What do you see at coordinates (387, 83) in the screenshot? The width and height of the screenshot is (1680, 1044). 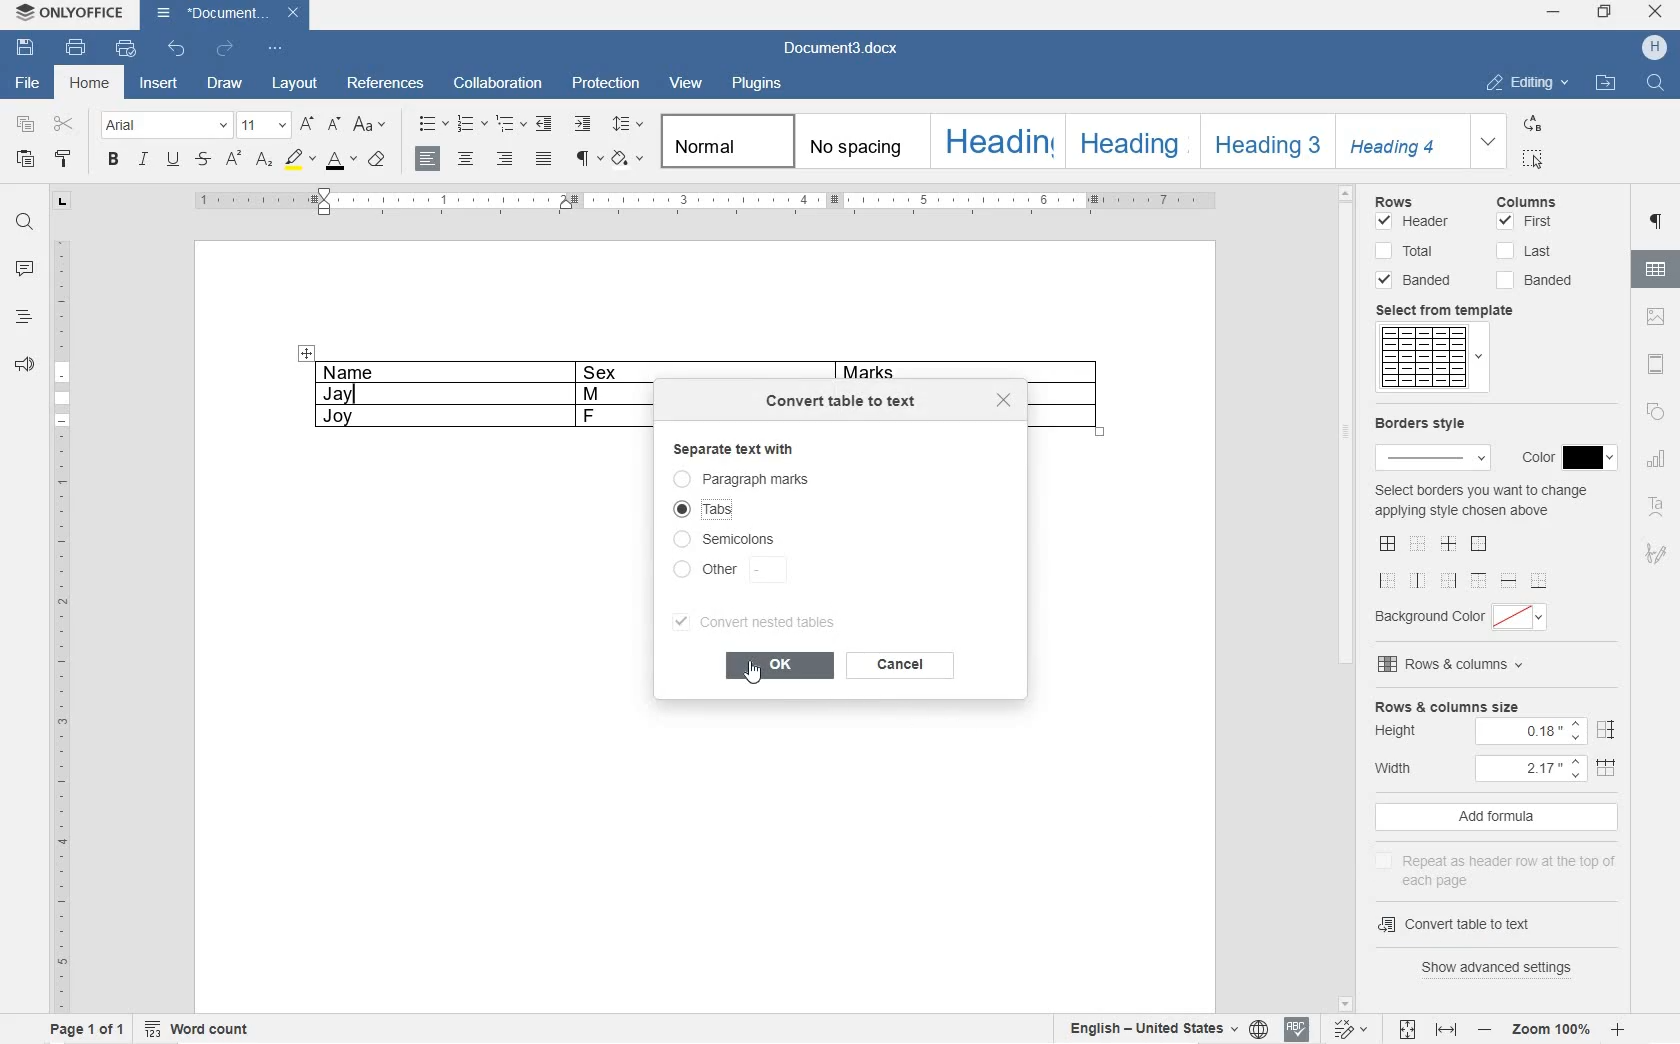 I see `REFERENCES` at bounding box center [387, 83].